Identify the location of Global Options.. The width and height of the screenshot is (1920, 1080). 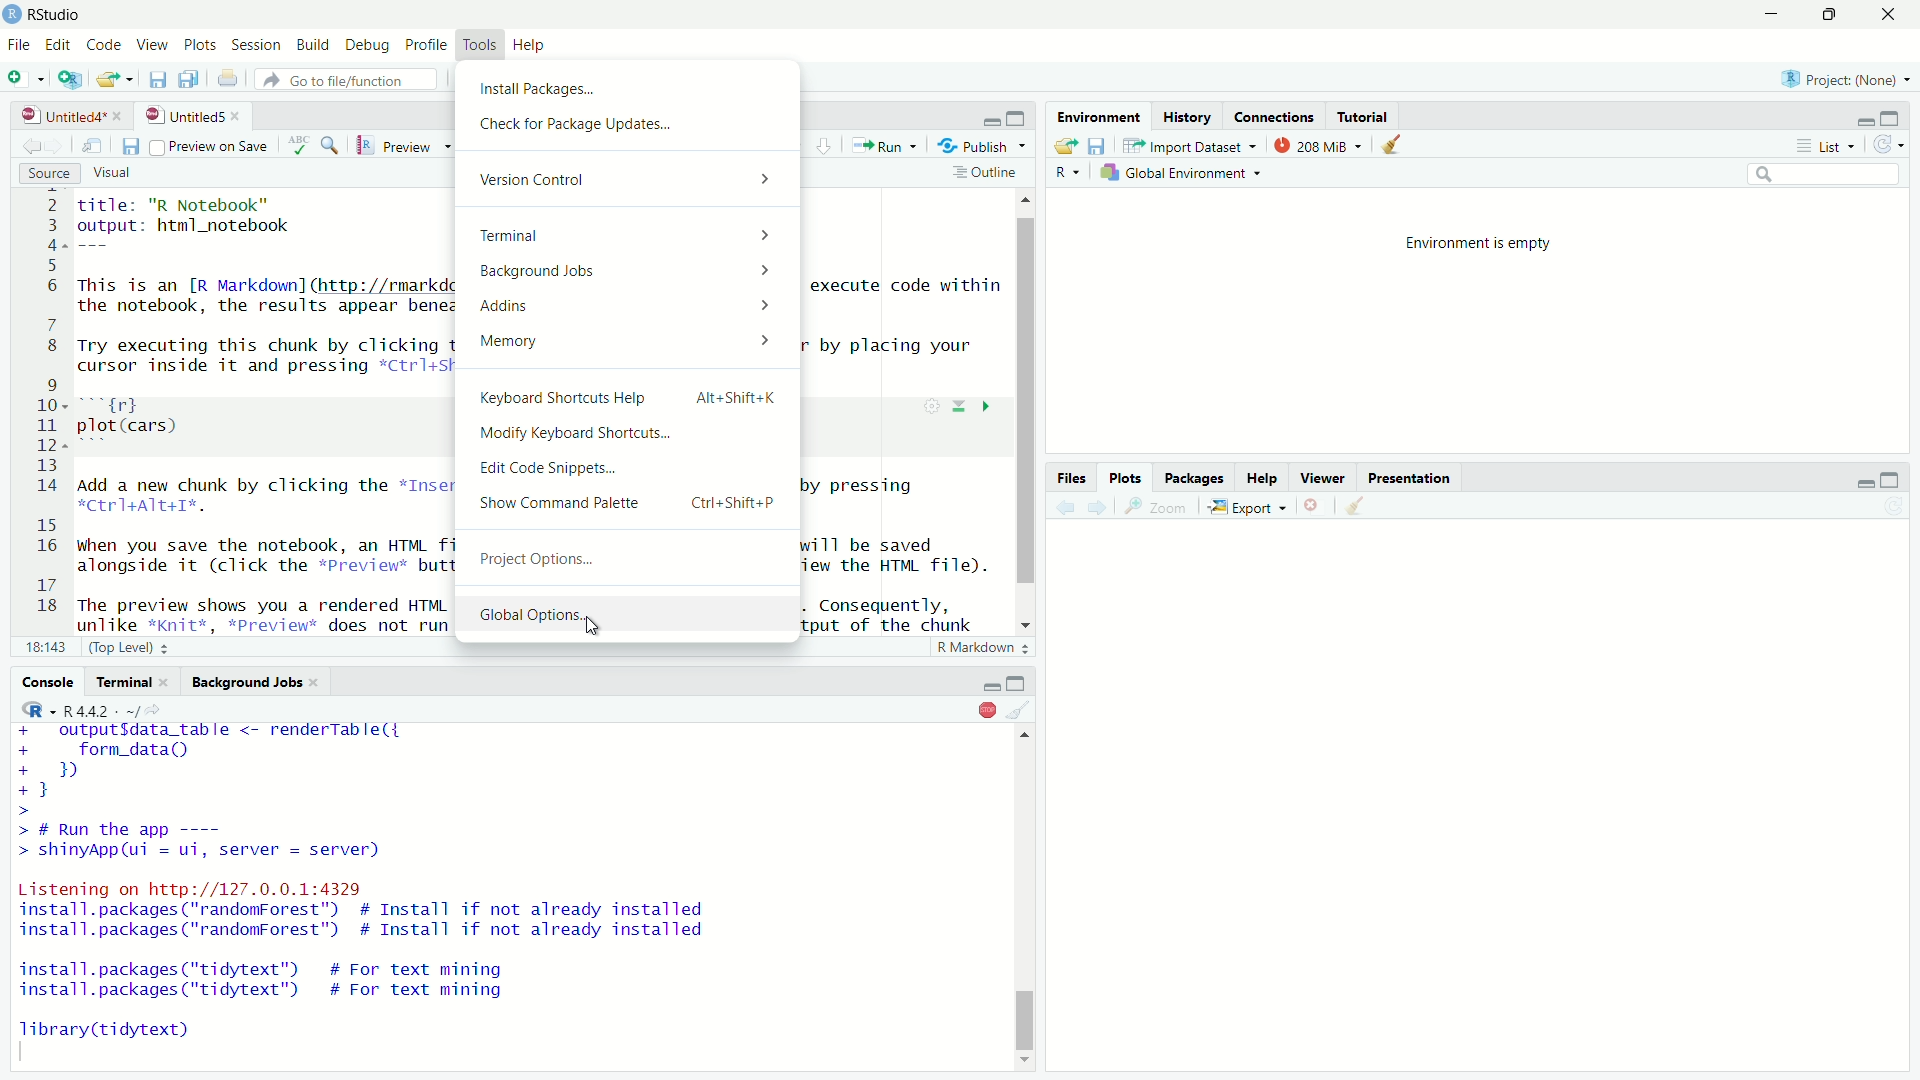
(624, 616).